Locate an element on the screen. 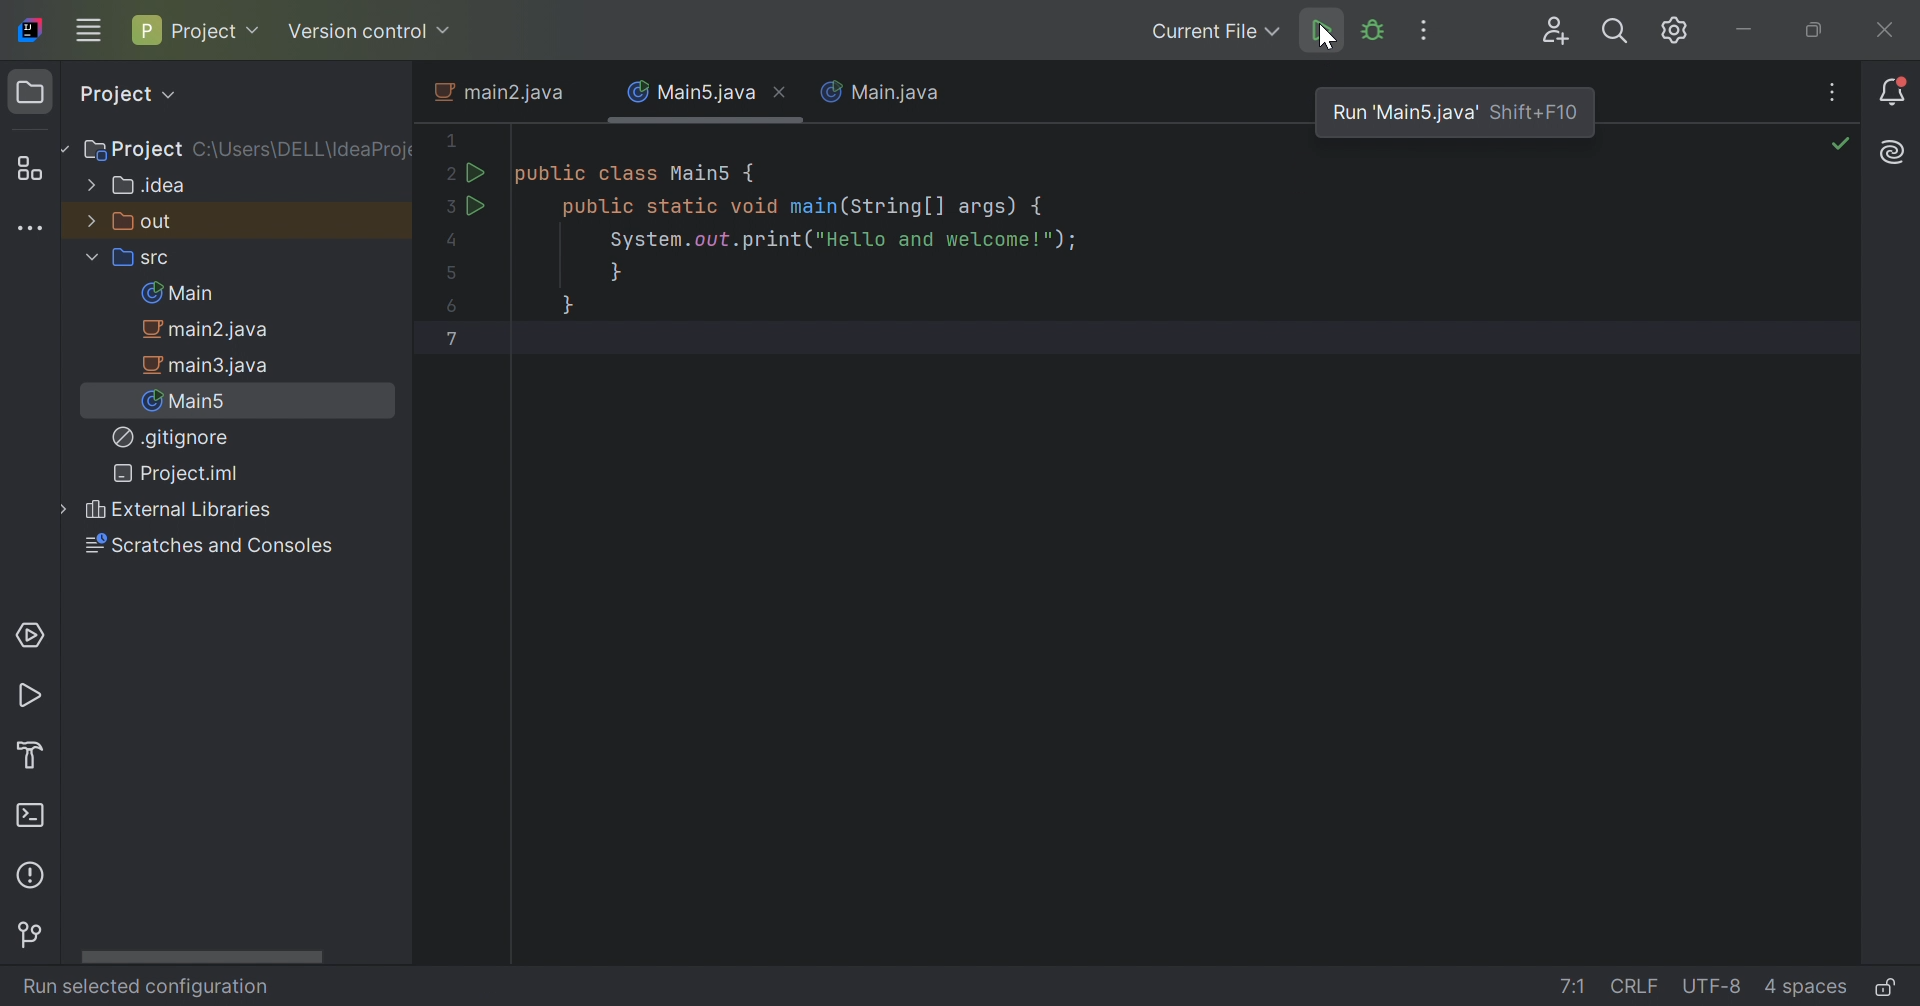 This screenshot has width=1920, height=1006. System.out.print("Hello and welcome"); is located at coordinates (847, 241).